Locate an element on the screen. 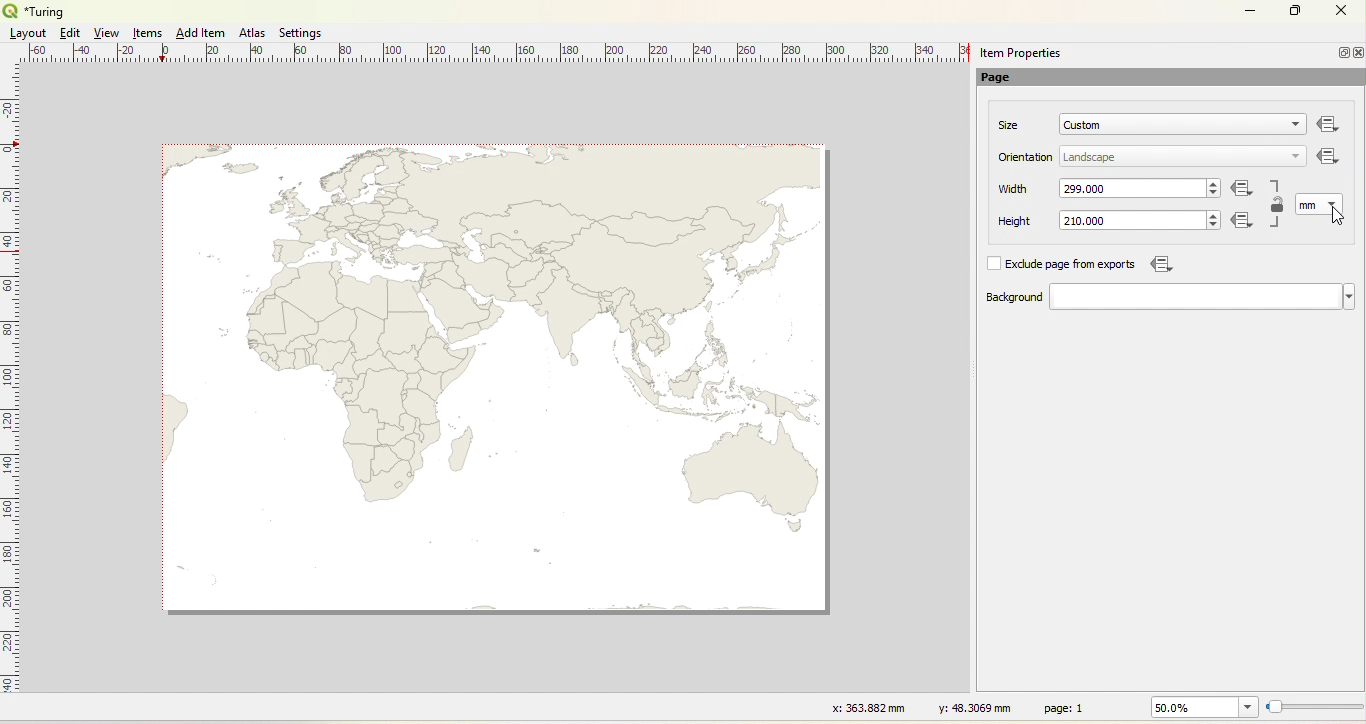 Image resolution: width=1366 pixels, height=724 pixels. Page is located at coordinates (1006, 79).